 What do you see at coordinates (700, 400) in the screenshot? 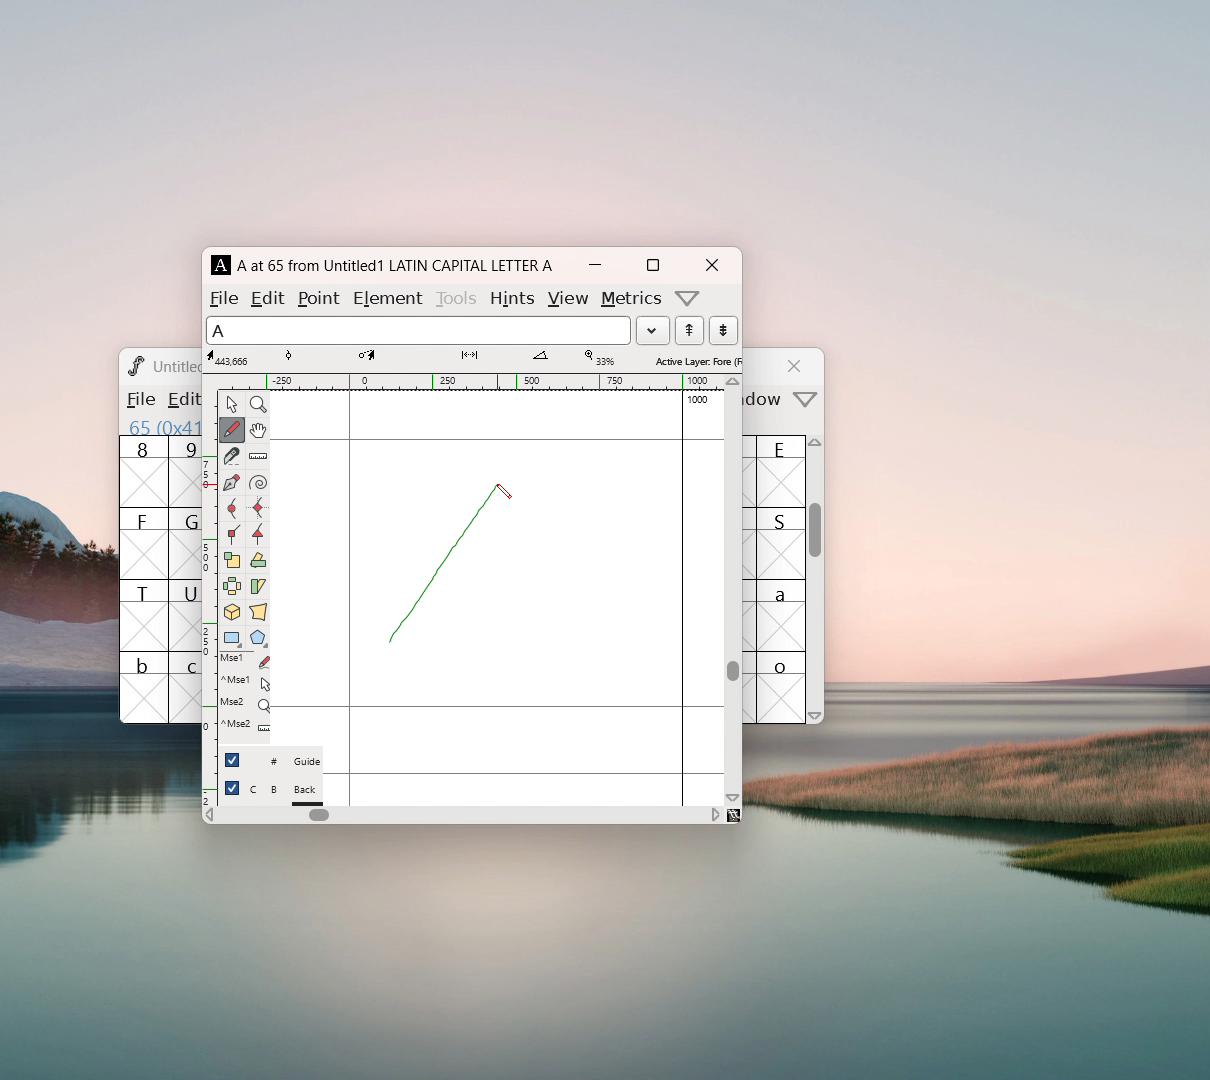
I see `1000` at bounding box center [700, 400].